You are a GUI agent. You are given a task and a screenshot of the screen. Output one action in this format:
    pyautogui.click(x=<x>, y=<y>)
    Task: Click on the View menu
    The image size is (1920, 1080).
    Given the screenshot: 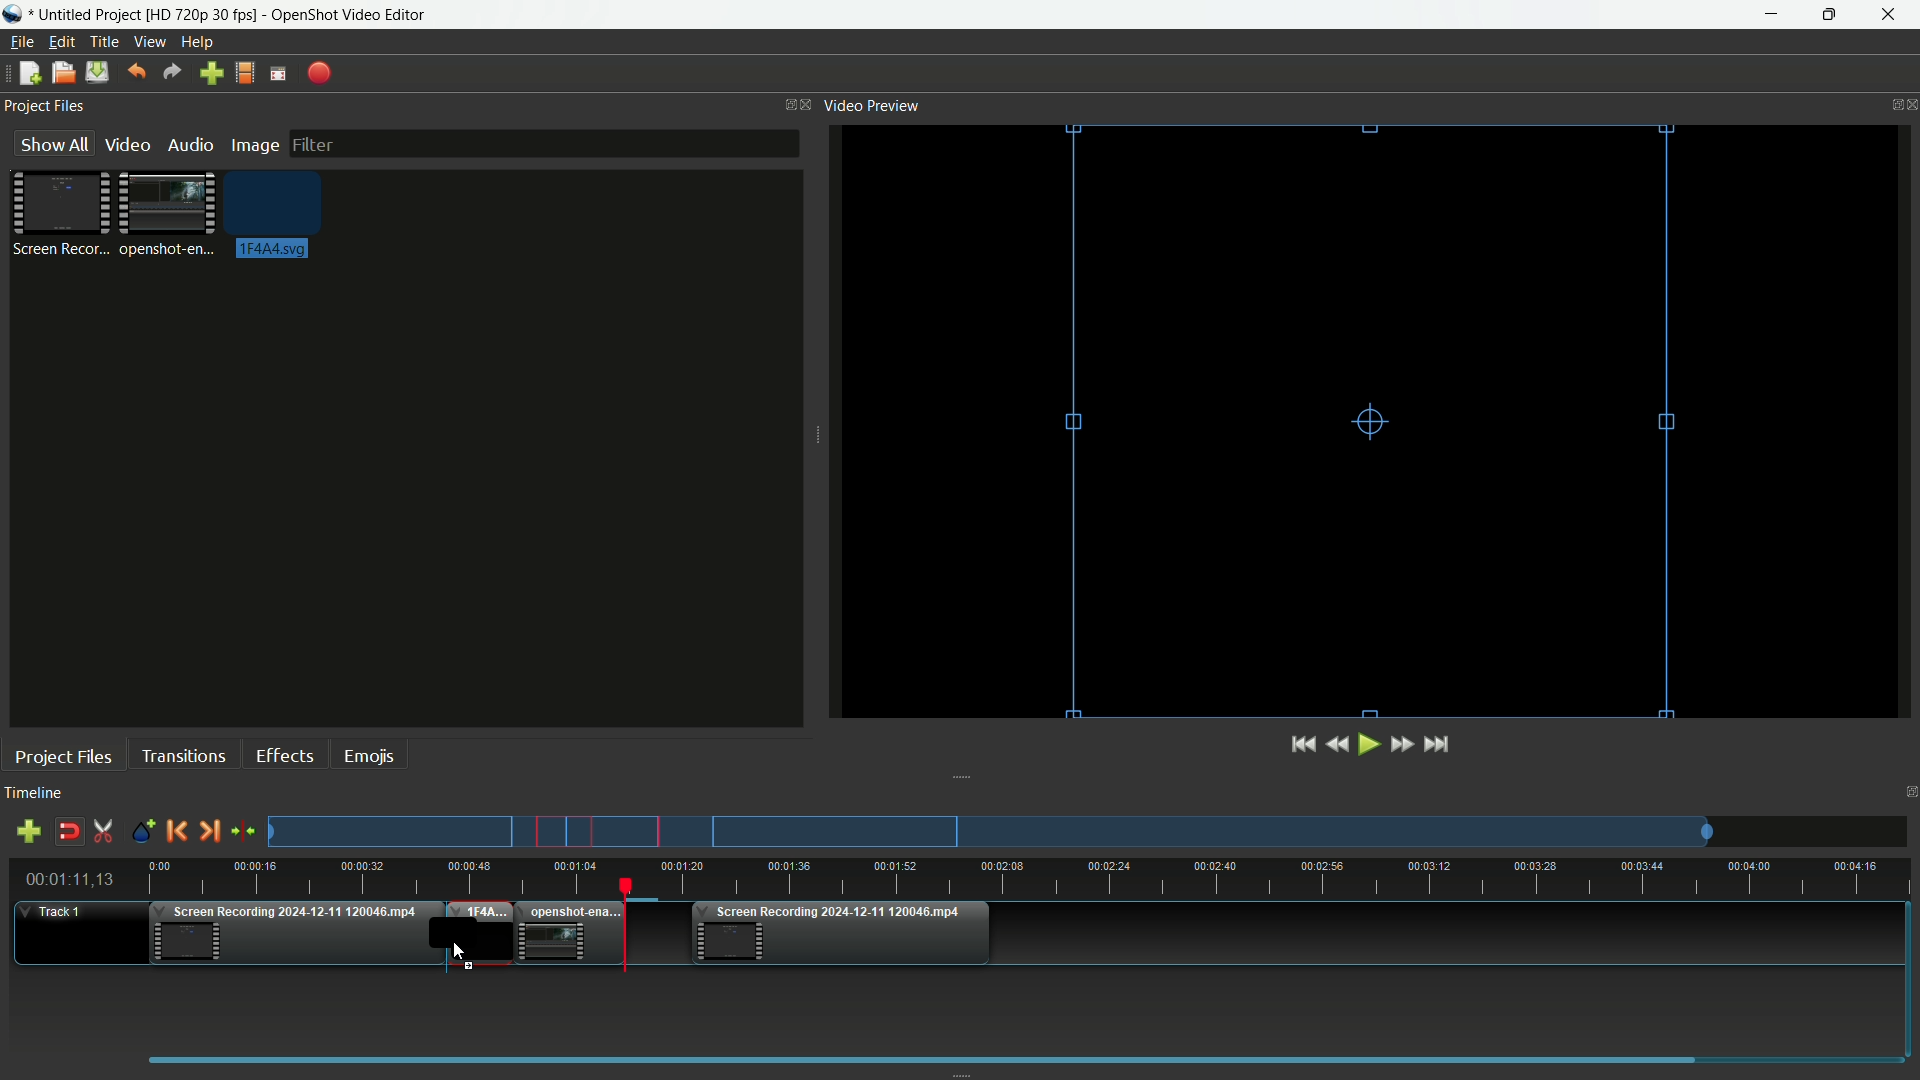 What is the action you would take?
    pyautogui.click(x=148, y=43)
    